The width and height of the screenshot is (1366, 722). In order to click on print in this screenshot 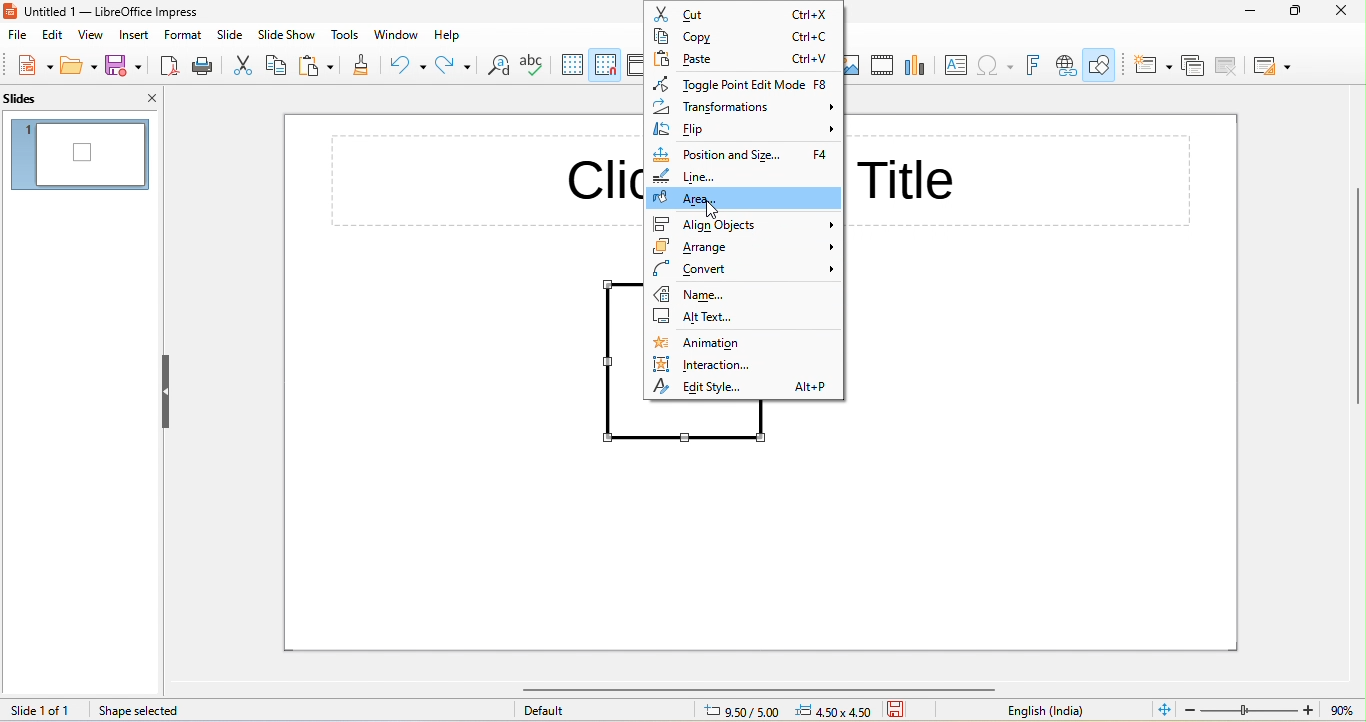, I will do `click(201, 65)`.